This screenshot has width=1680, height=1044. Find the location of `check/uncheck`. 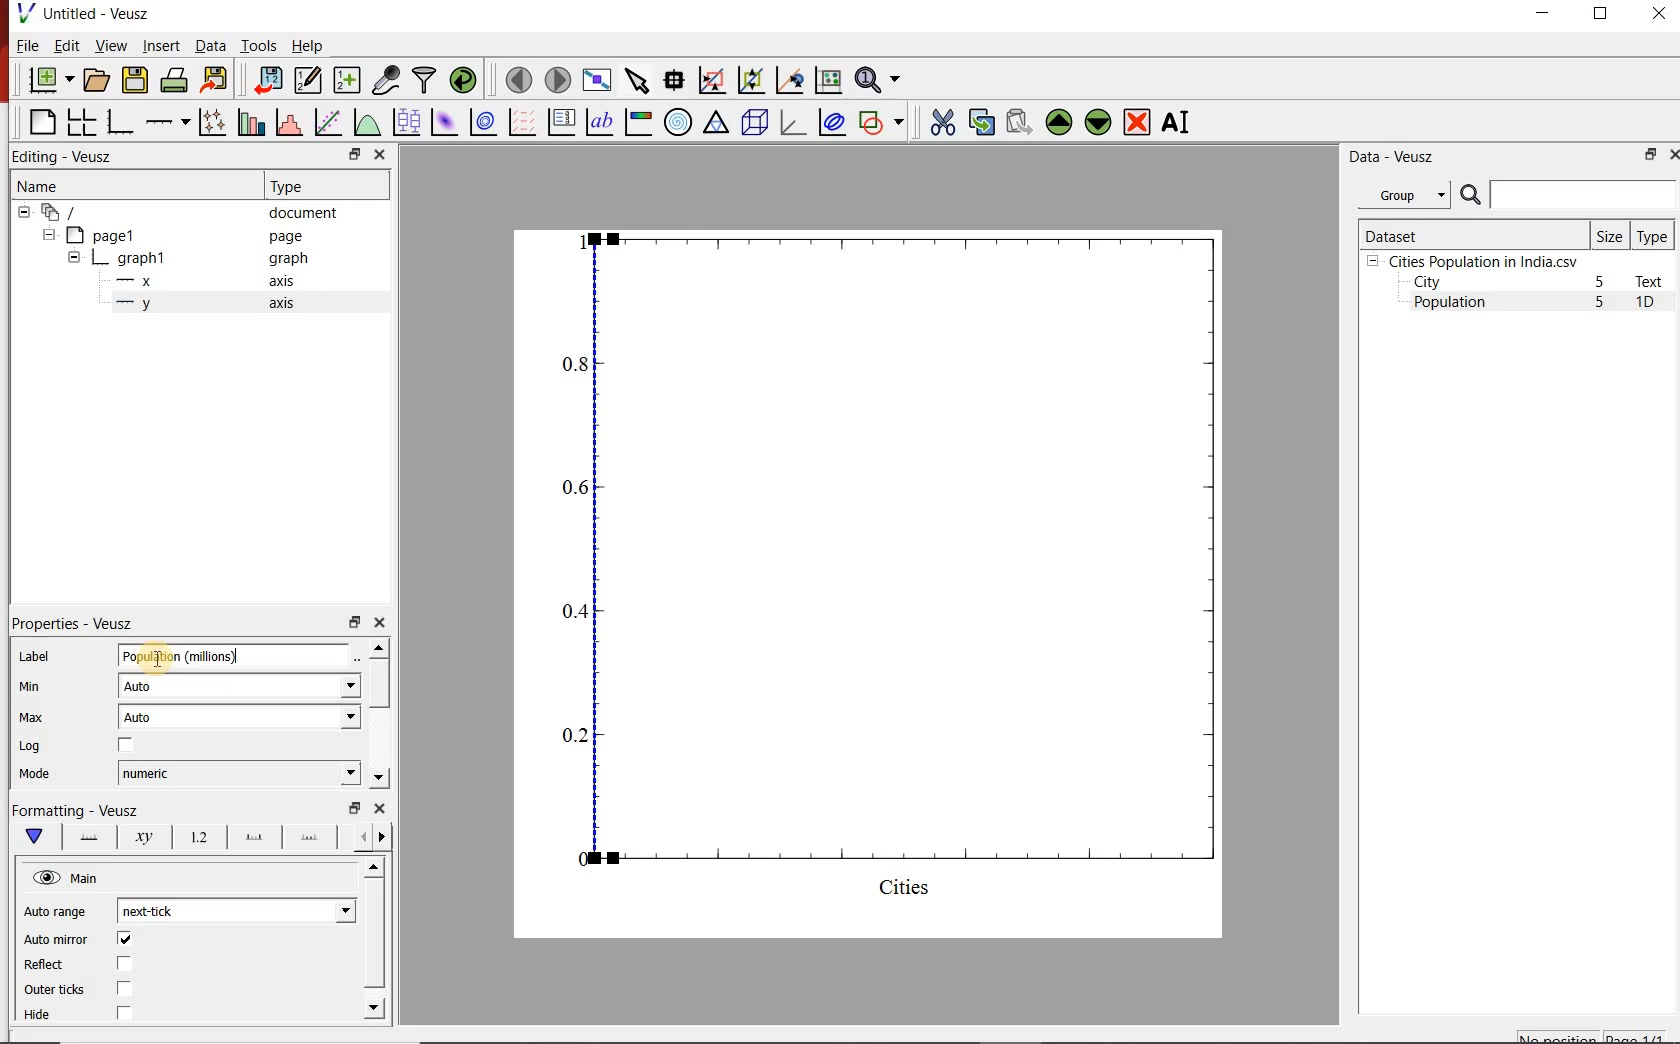

check/uncheck is located at coordinates (124, 990).